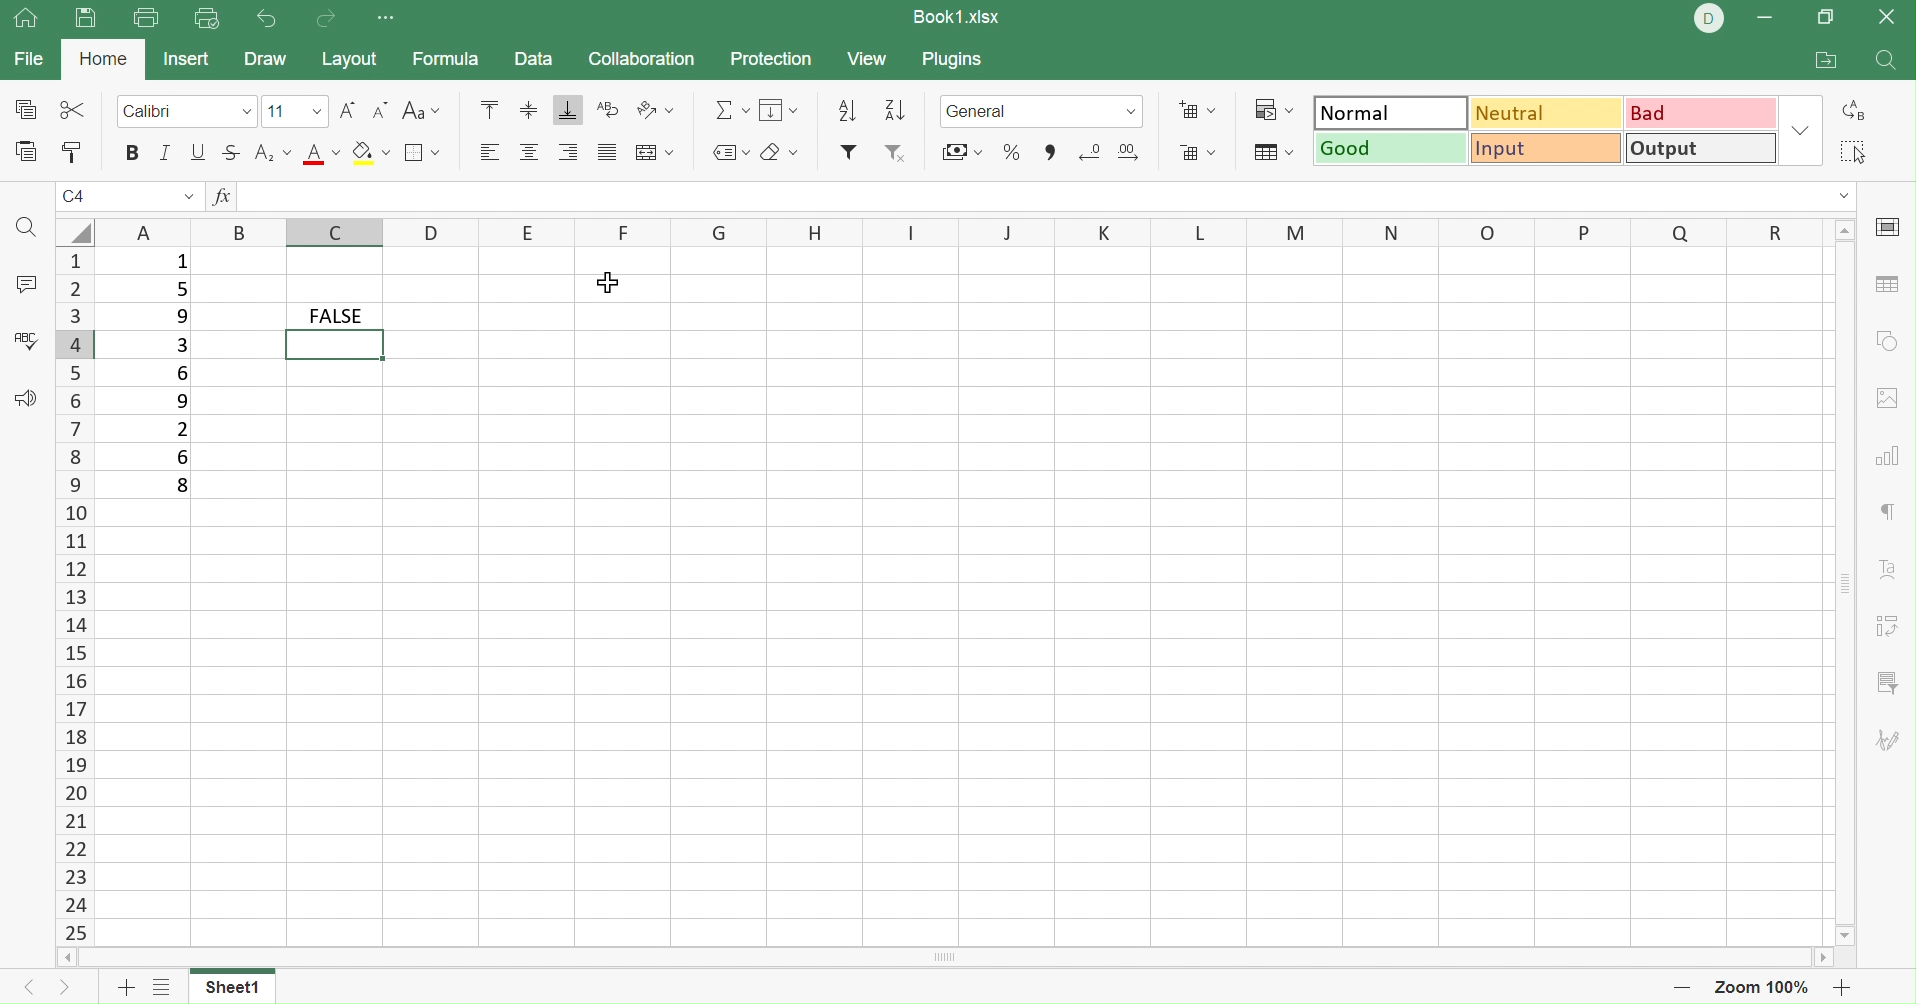 Image resolution: width=1916 pixels, height=1004 pixels. Describe the element at coordinates (328, 19) in the screenshot. I see `Redo` at that location.